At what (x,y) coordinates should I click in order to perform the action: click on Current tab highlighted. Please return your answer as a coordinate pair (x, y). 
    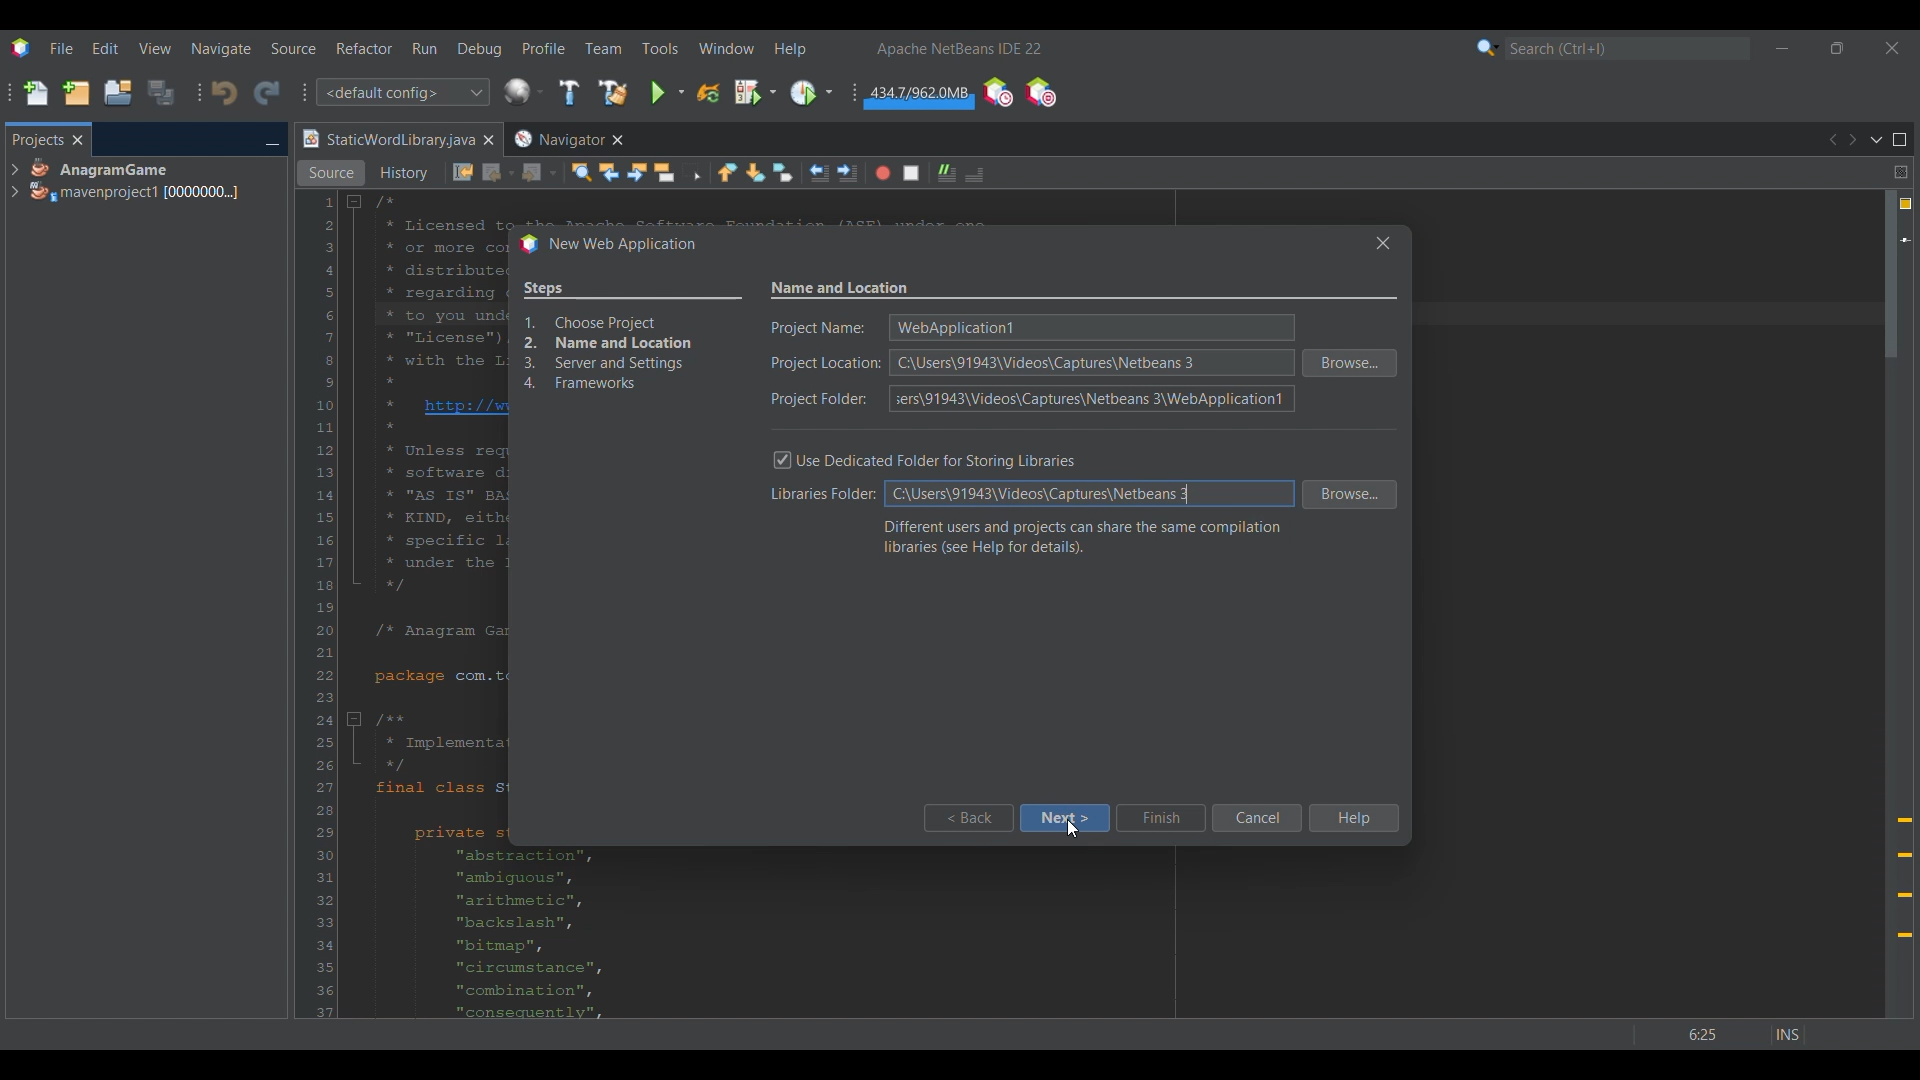
    Looking at the image, I should click on (387, 140).